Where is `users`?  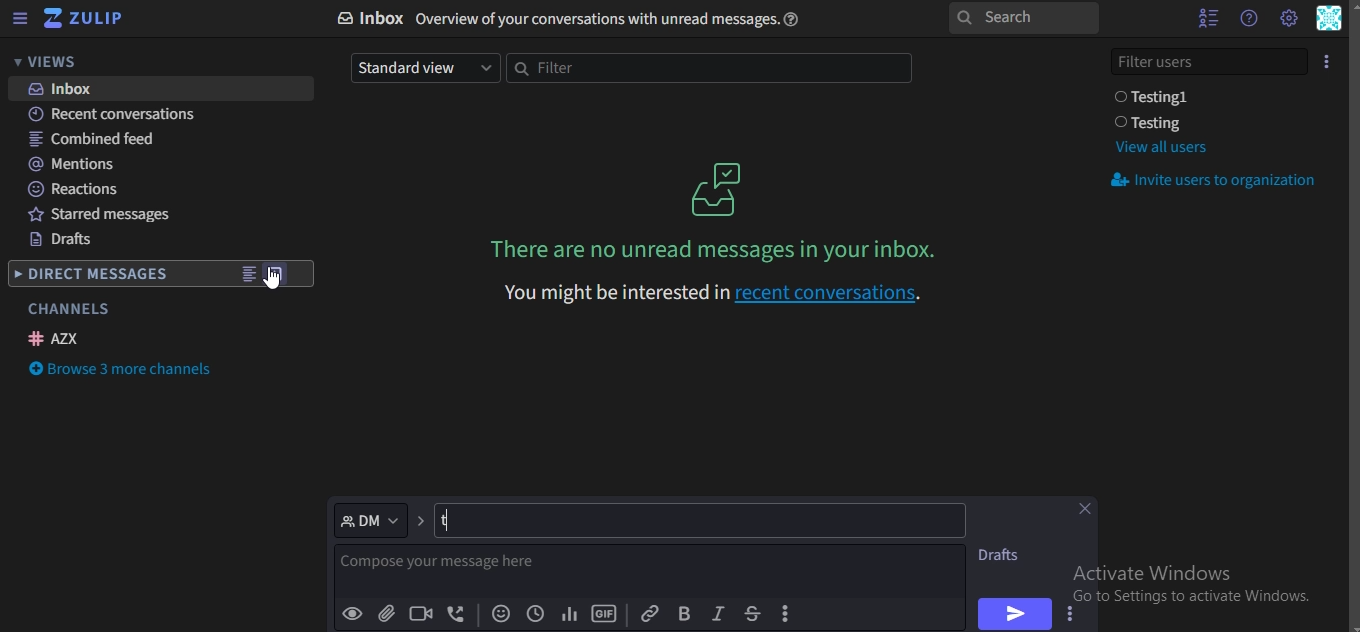
users is located at coordinates (547, 521).